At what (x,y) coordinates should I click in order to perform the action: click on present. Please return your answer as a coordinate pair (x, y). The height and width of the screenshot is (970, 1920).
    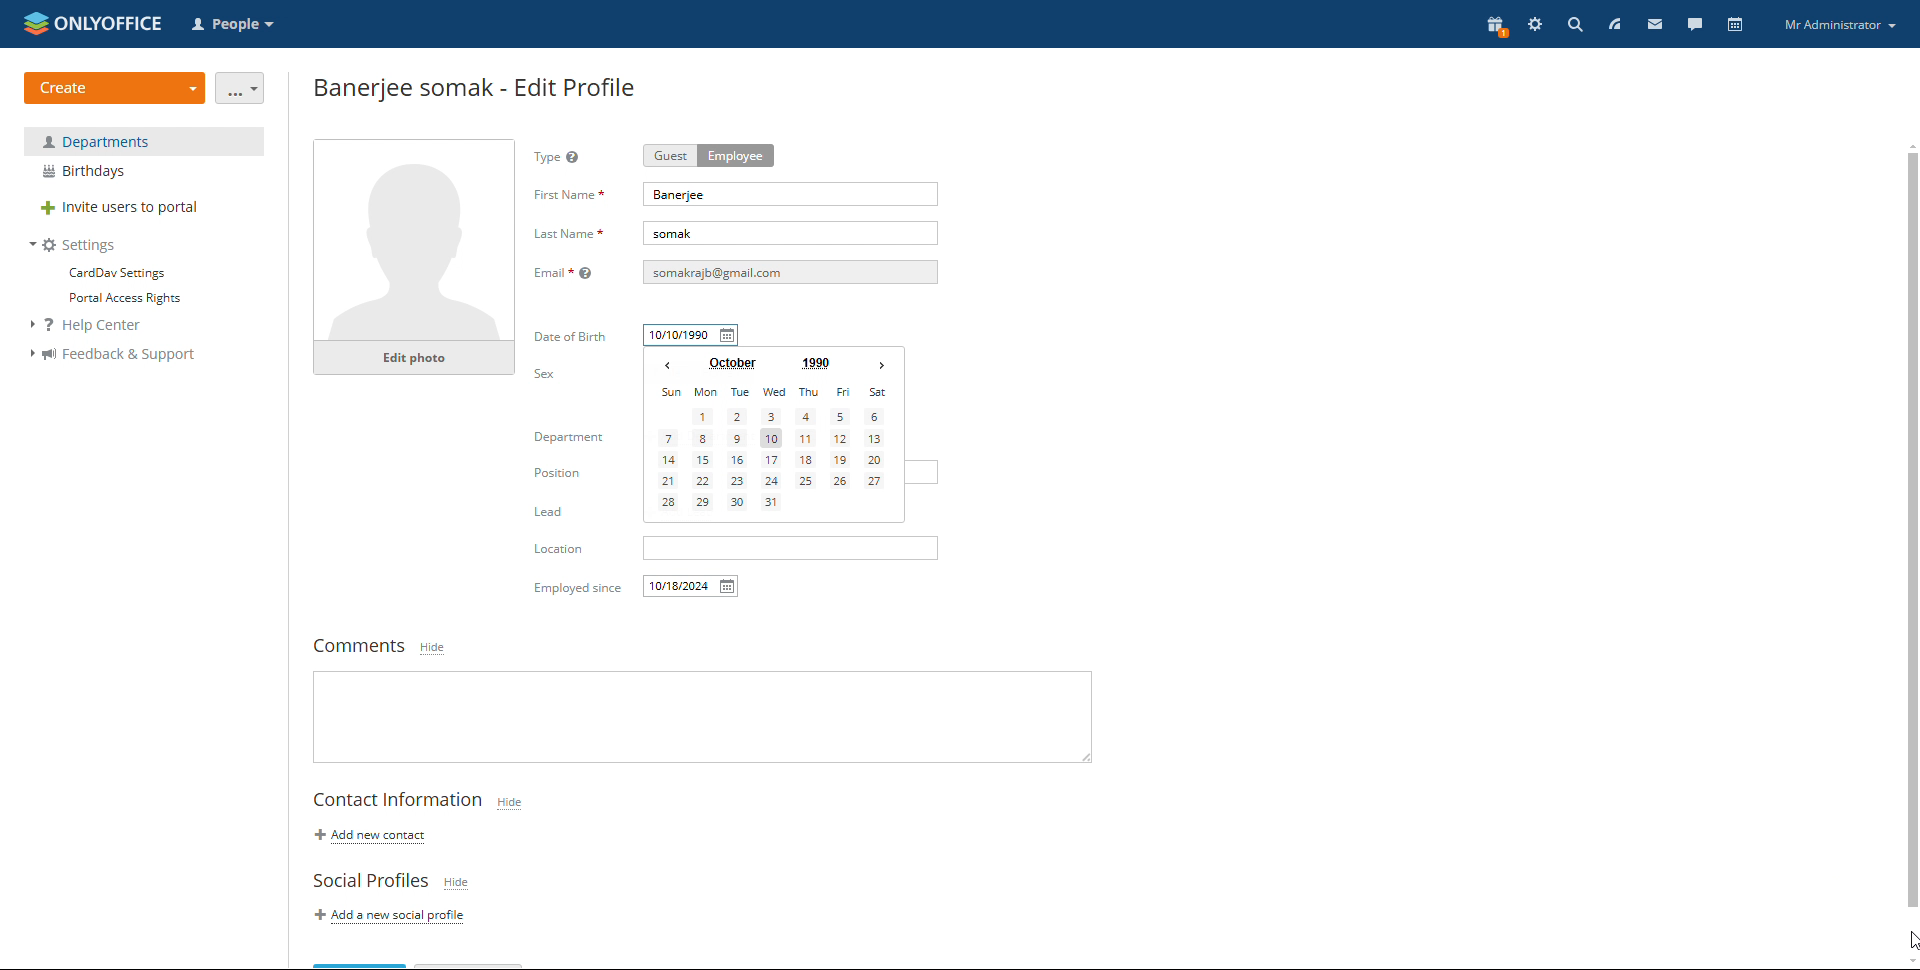
    Looking at the image, I should click on (1494, 27).